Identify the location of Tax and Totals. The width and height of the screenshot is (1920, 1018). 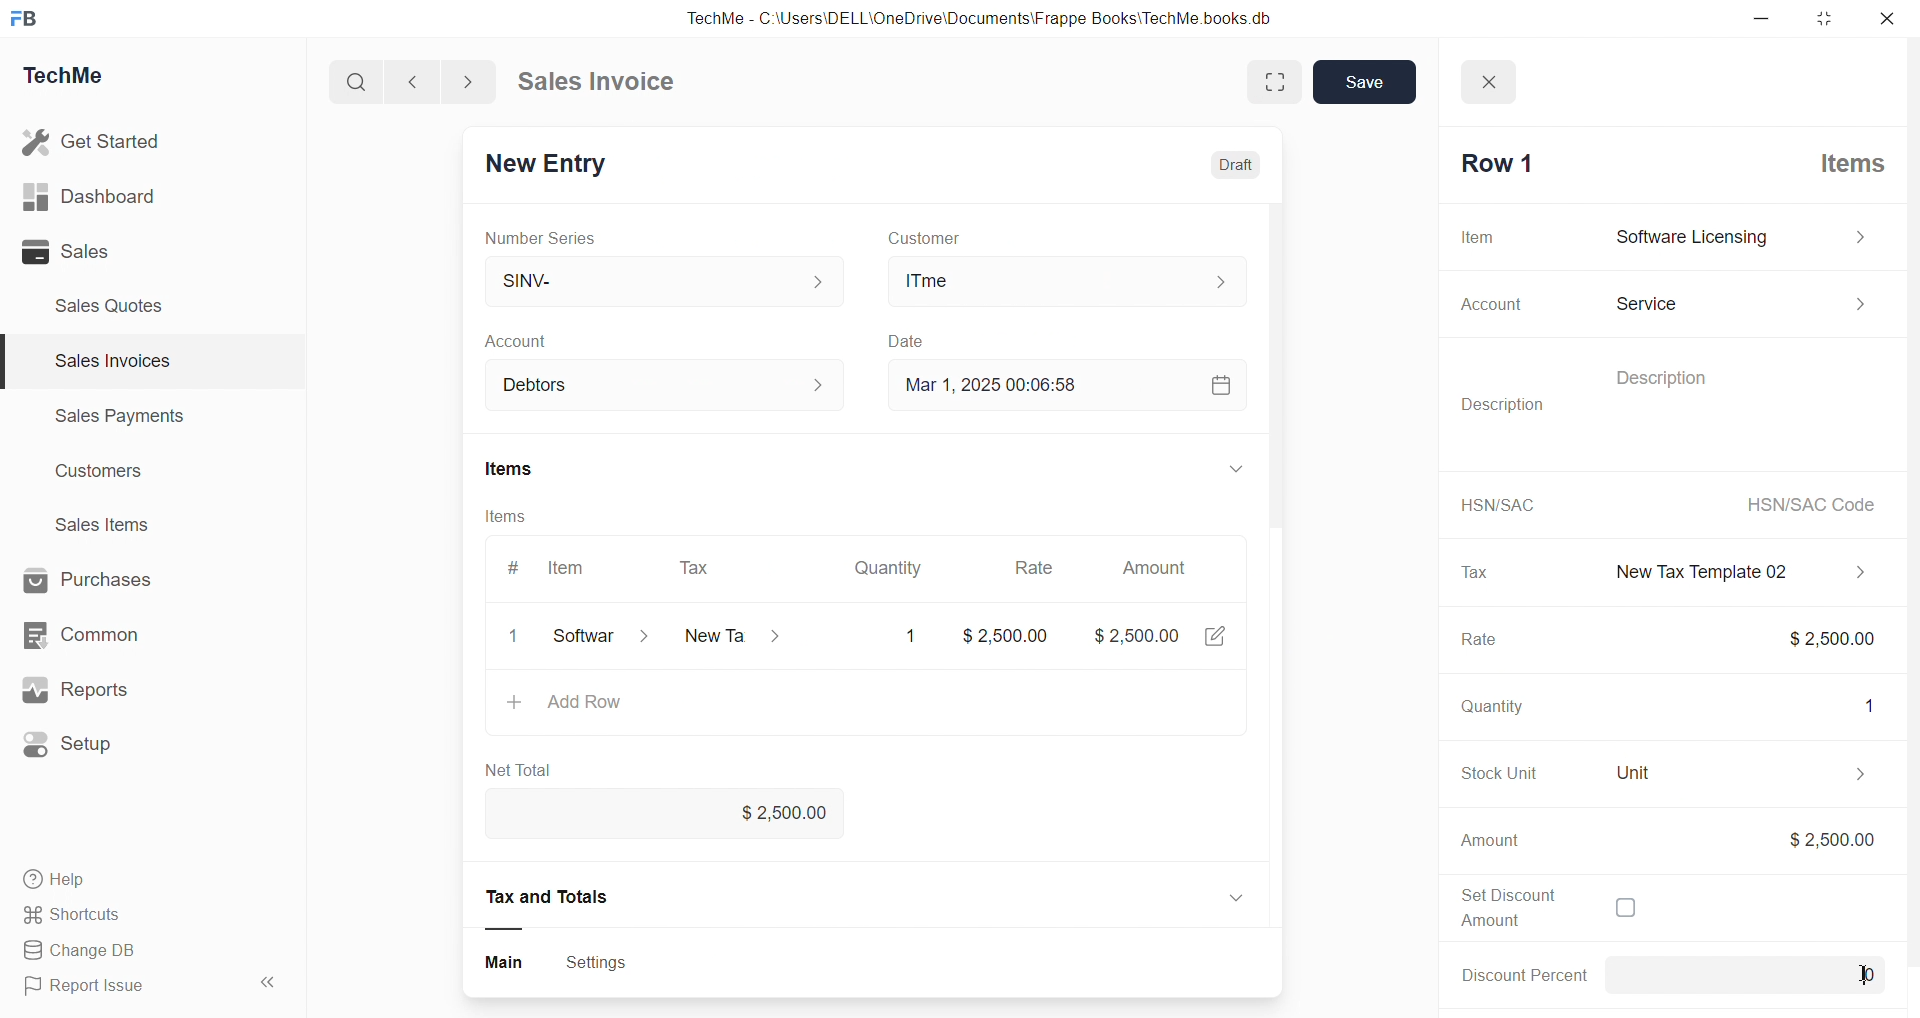
(553, 897).